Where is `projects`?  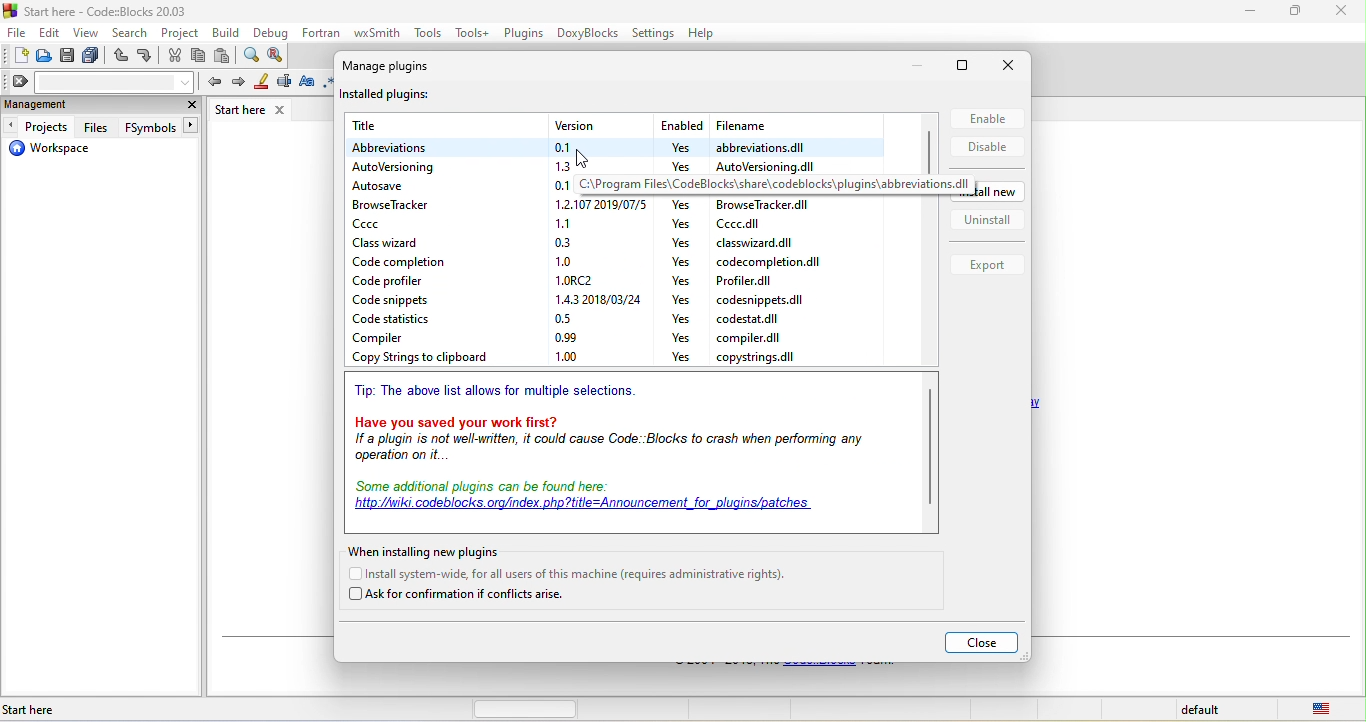
projects is located at coordinates (41, 125).